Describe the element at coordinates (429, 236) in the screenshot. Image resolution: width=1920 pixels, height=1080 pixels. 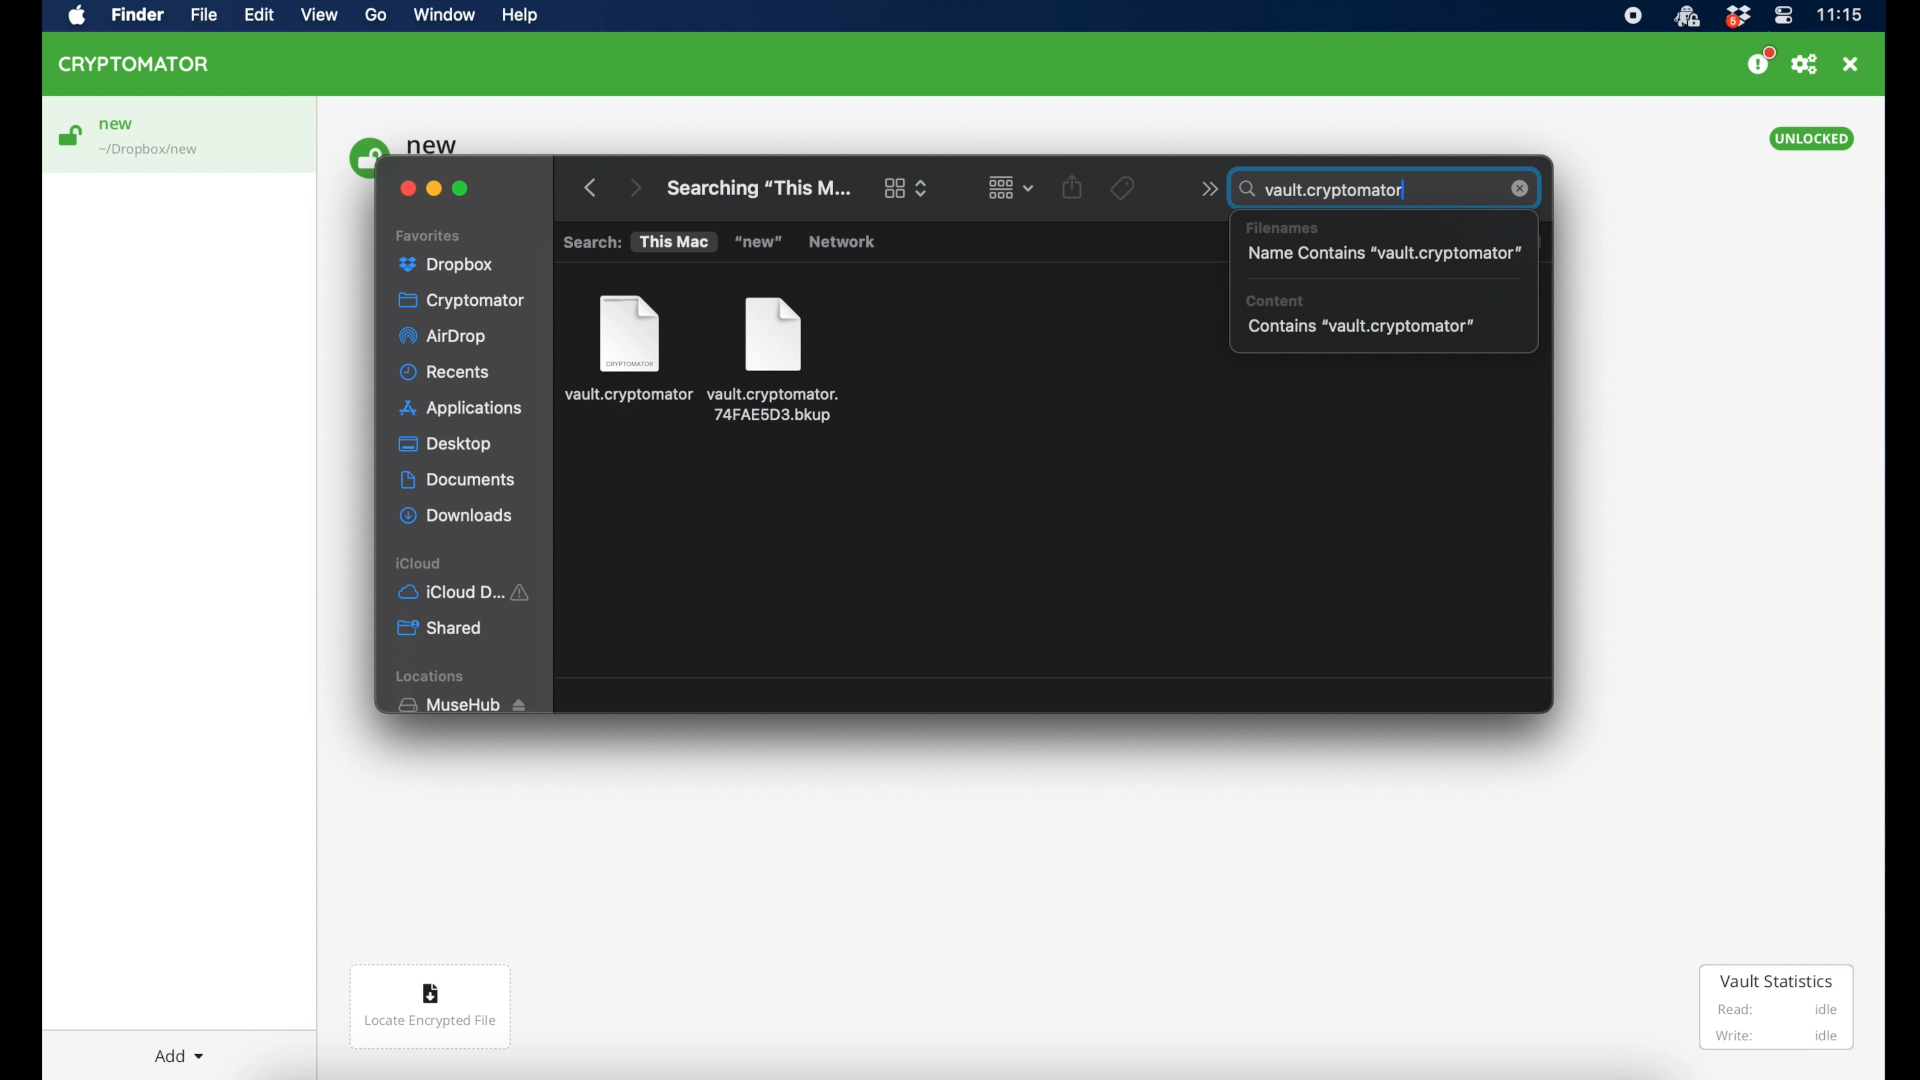
I see `favorites` at that location.